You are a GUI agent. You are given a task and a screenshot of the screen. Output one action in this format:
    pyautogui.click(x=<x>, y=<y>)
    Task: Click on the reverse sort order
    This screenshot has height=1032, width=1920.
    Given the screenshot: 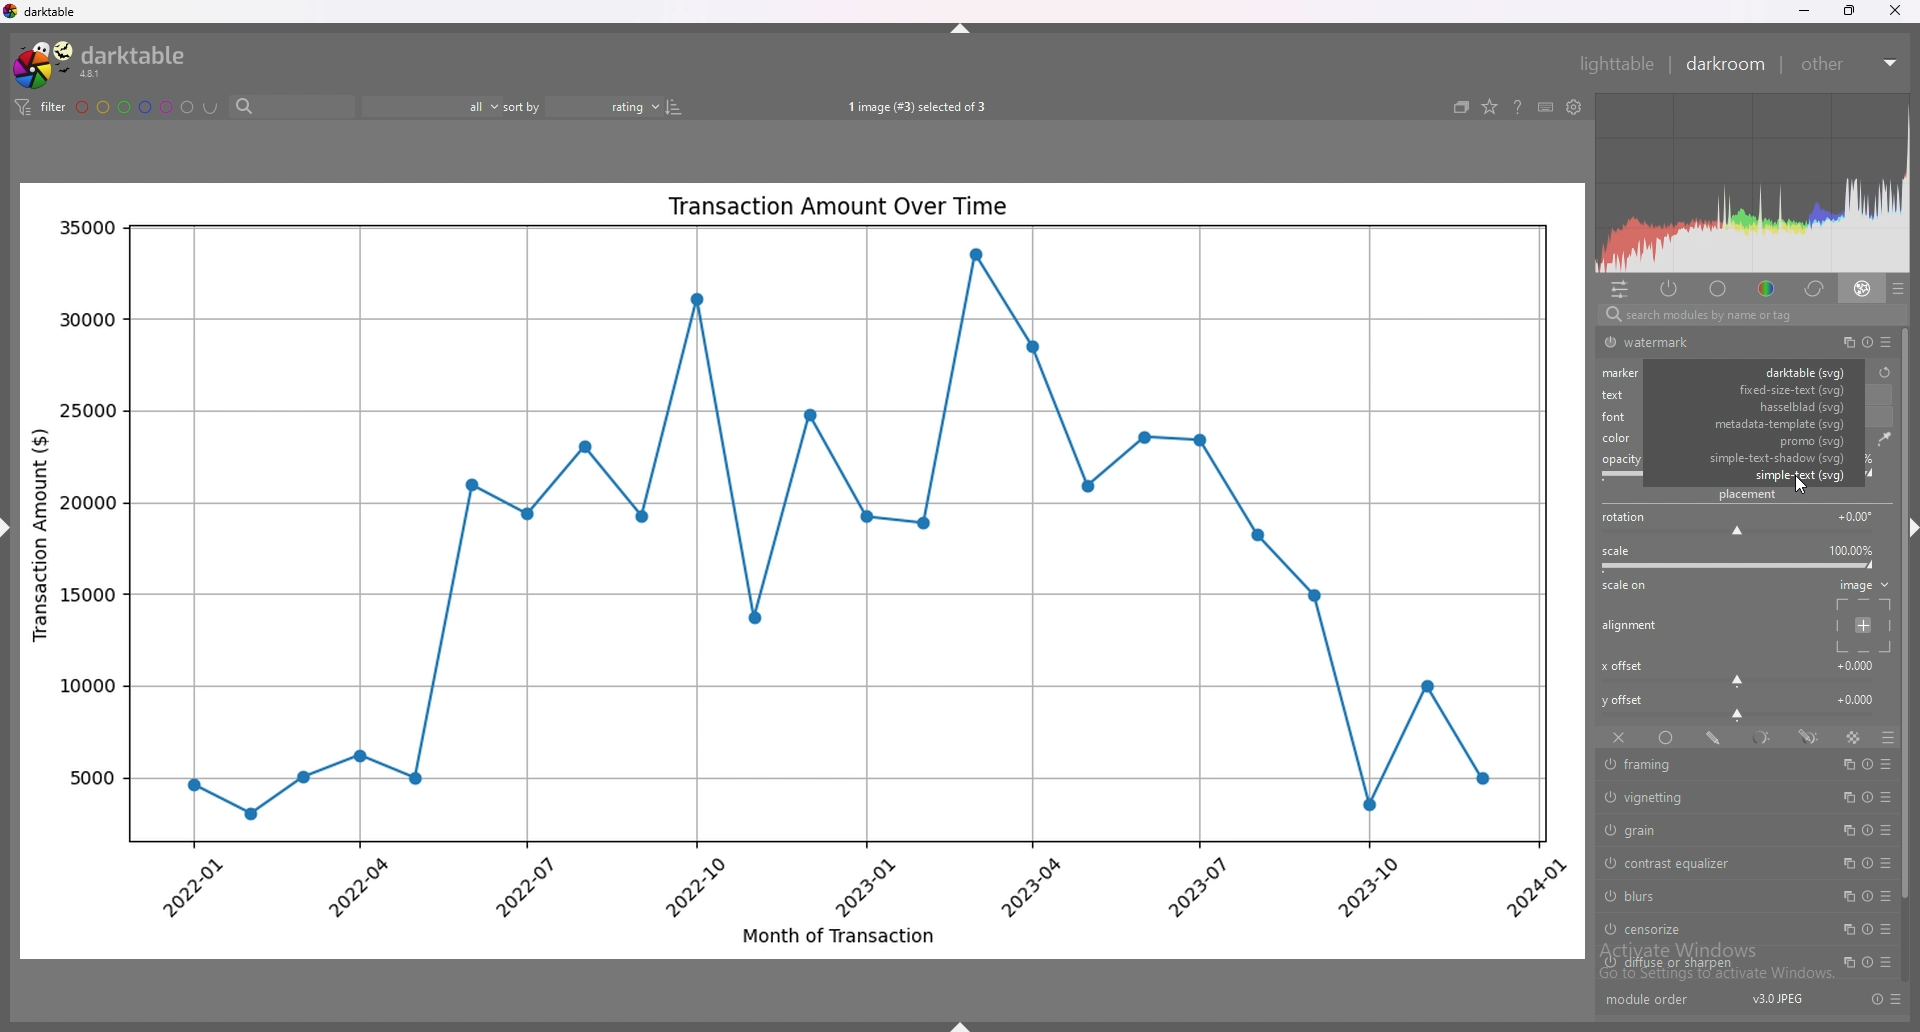 What is the action you would take?
    pyautogui.click(x=673, y=105)
    